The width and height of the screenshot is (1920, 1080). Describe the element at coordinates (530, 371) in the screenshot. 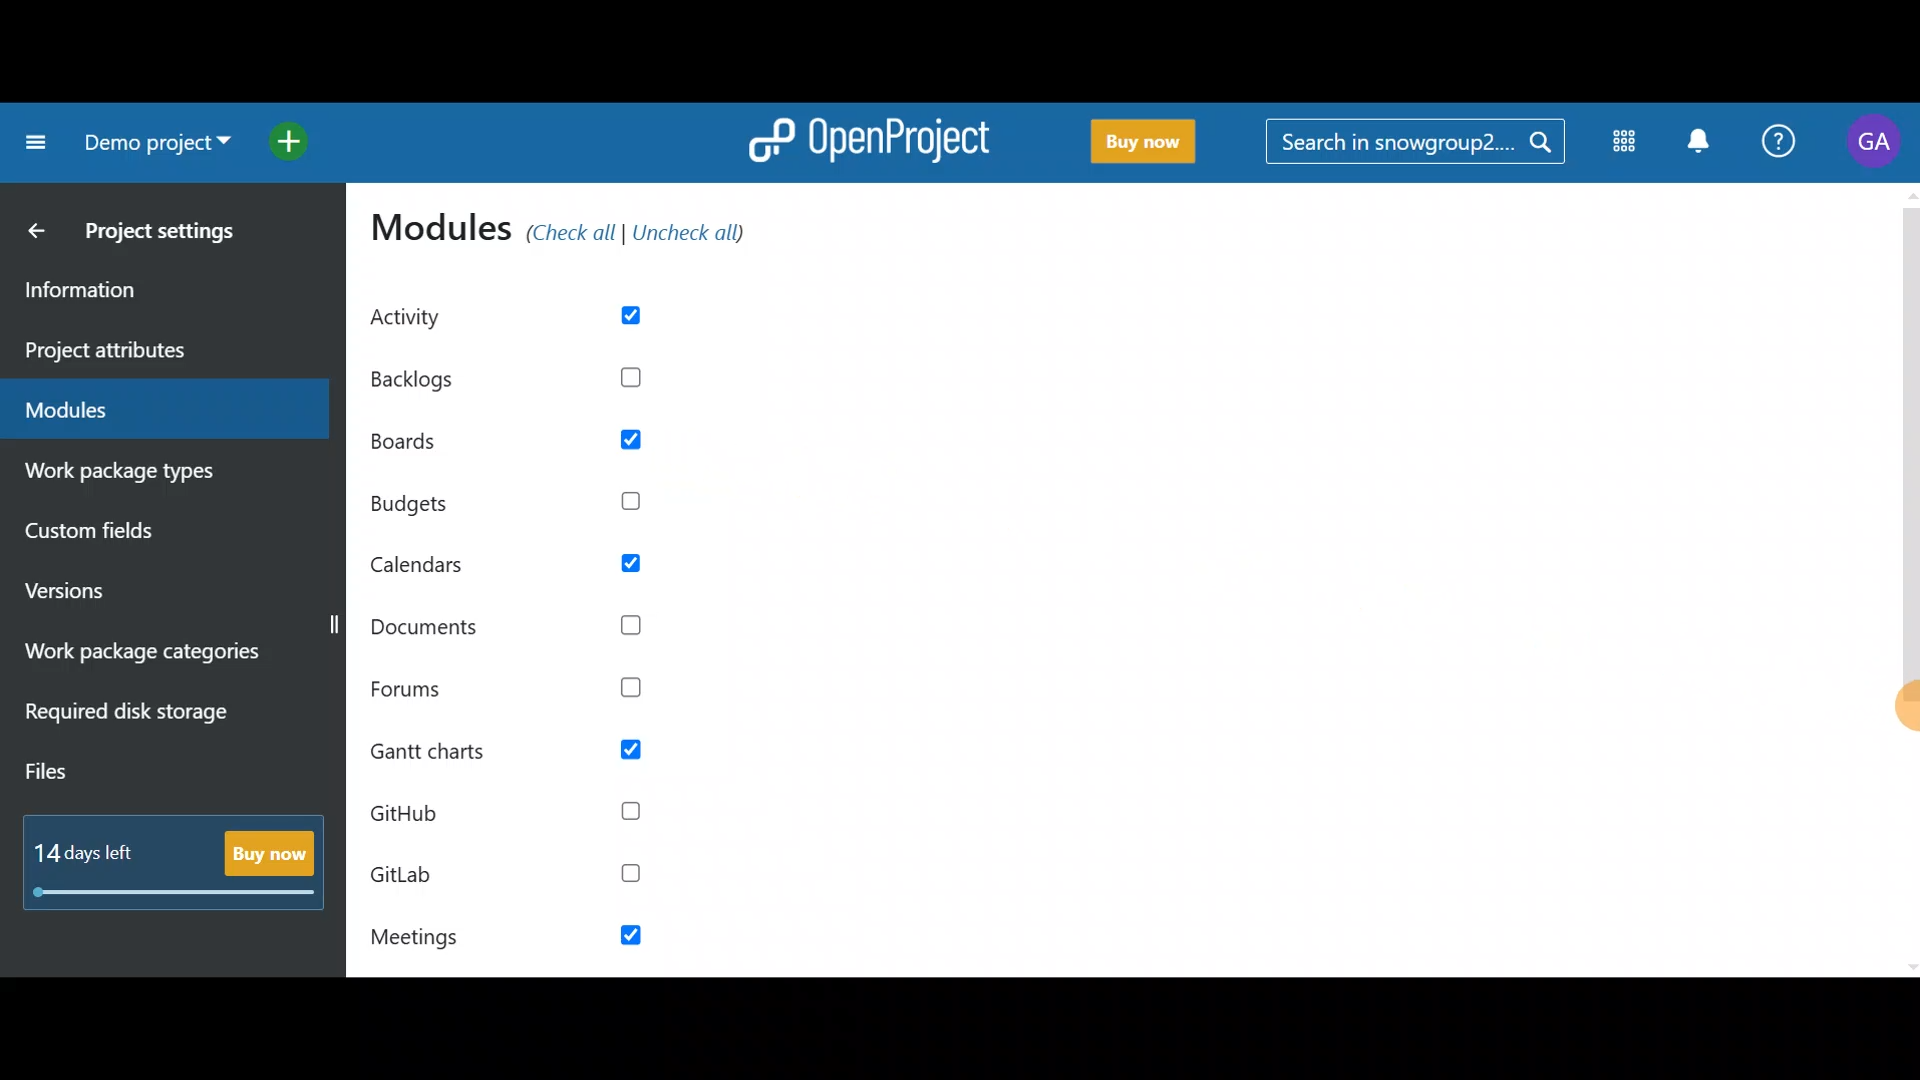

I see `Backlogs` at that location.